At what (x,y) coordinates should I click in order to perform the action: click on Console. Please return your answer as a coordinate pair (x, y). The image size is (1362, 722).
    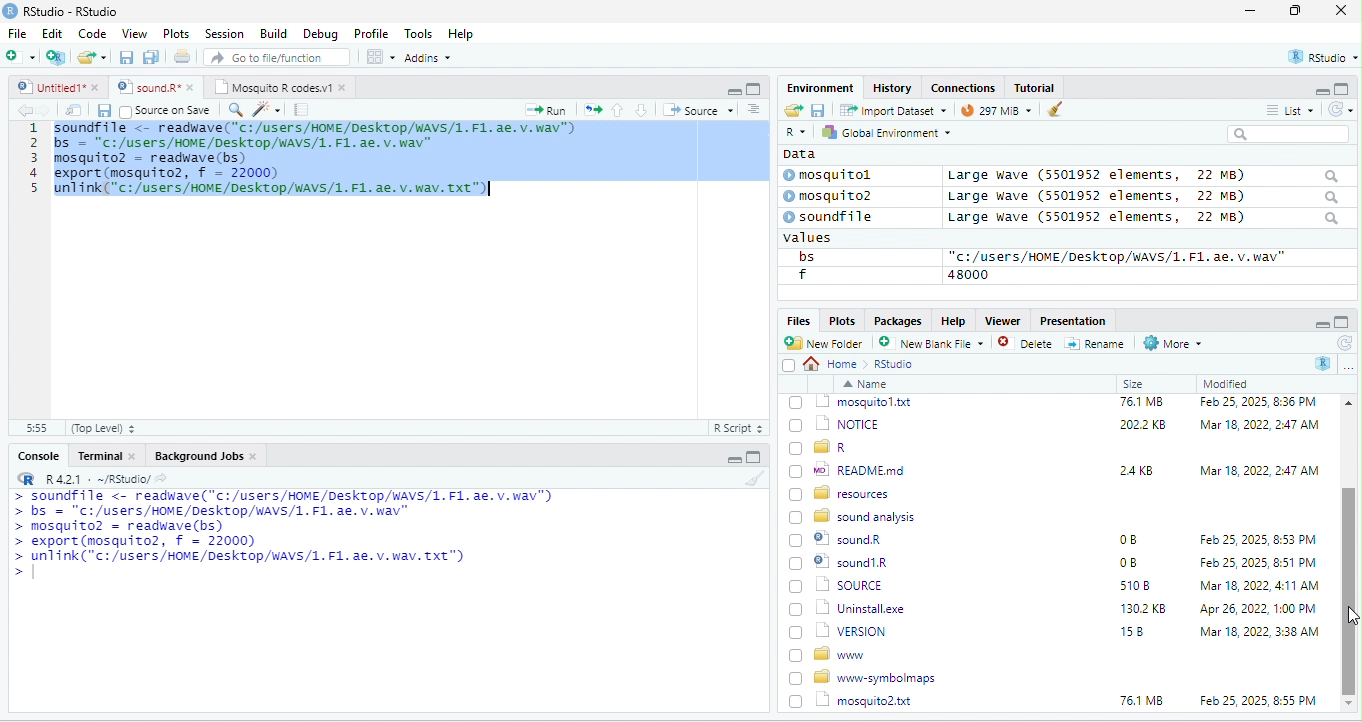
    Looking at the image, I should click on (37, 454).